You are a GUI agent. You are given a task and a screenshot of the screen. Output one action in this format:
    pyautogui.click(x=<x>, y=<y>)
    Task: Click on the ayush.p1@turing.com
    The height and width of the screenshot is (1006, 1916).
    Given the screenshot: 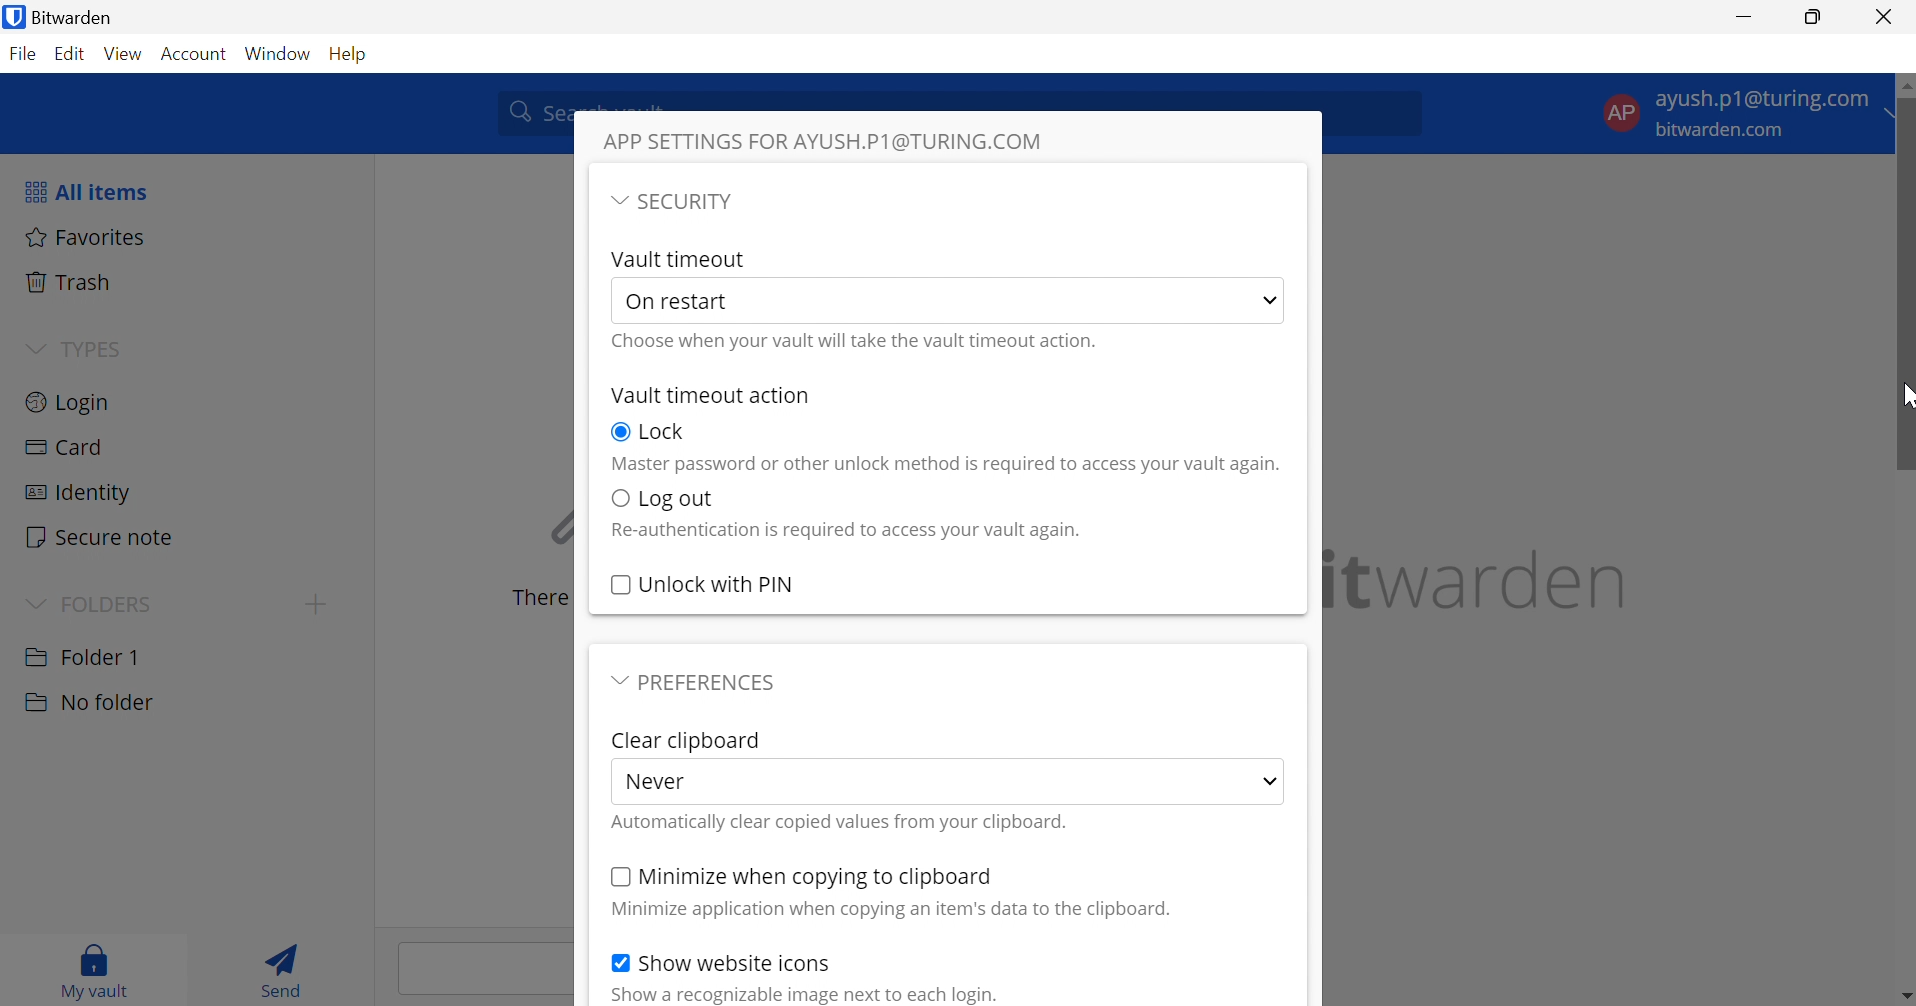 What is the action you would take?
    pyautogui.click(x=1761, y=102)
    